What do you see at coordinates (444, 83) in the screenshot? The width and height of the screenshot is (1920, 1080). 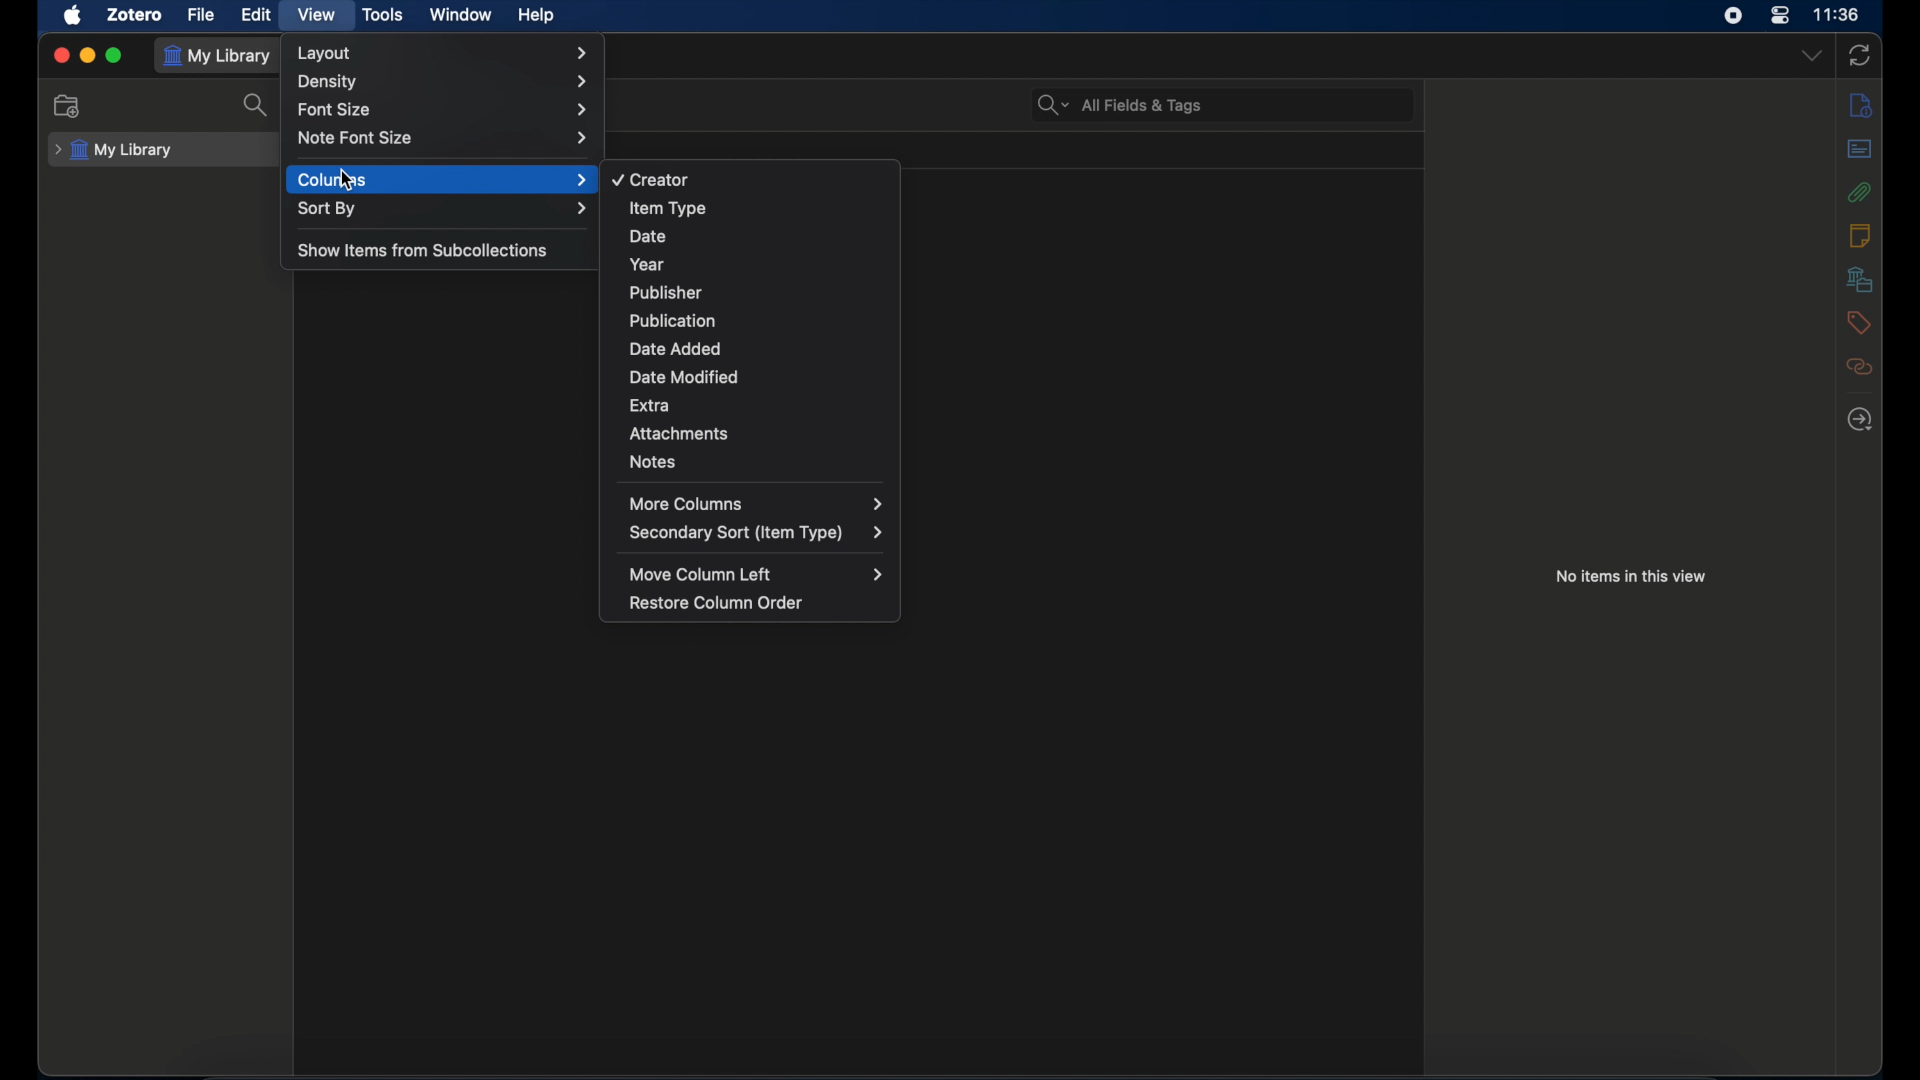 I see `` at bounding box center [444, 83].